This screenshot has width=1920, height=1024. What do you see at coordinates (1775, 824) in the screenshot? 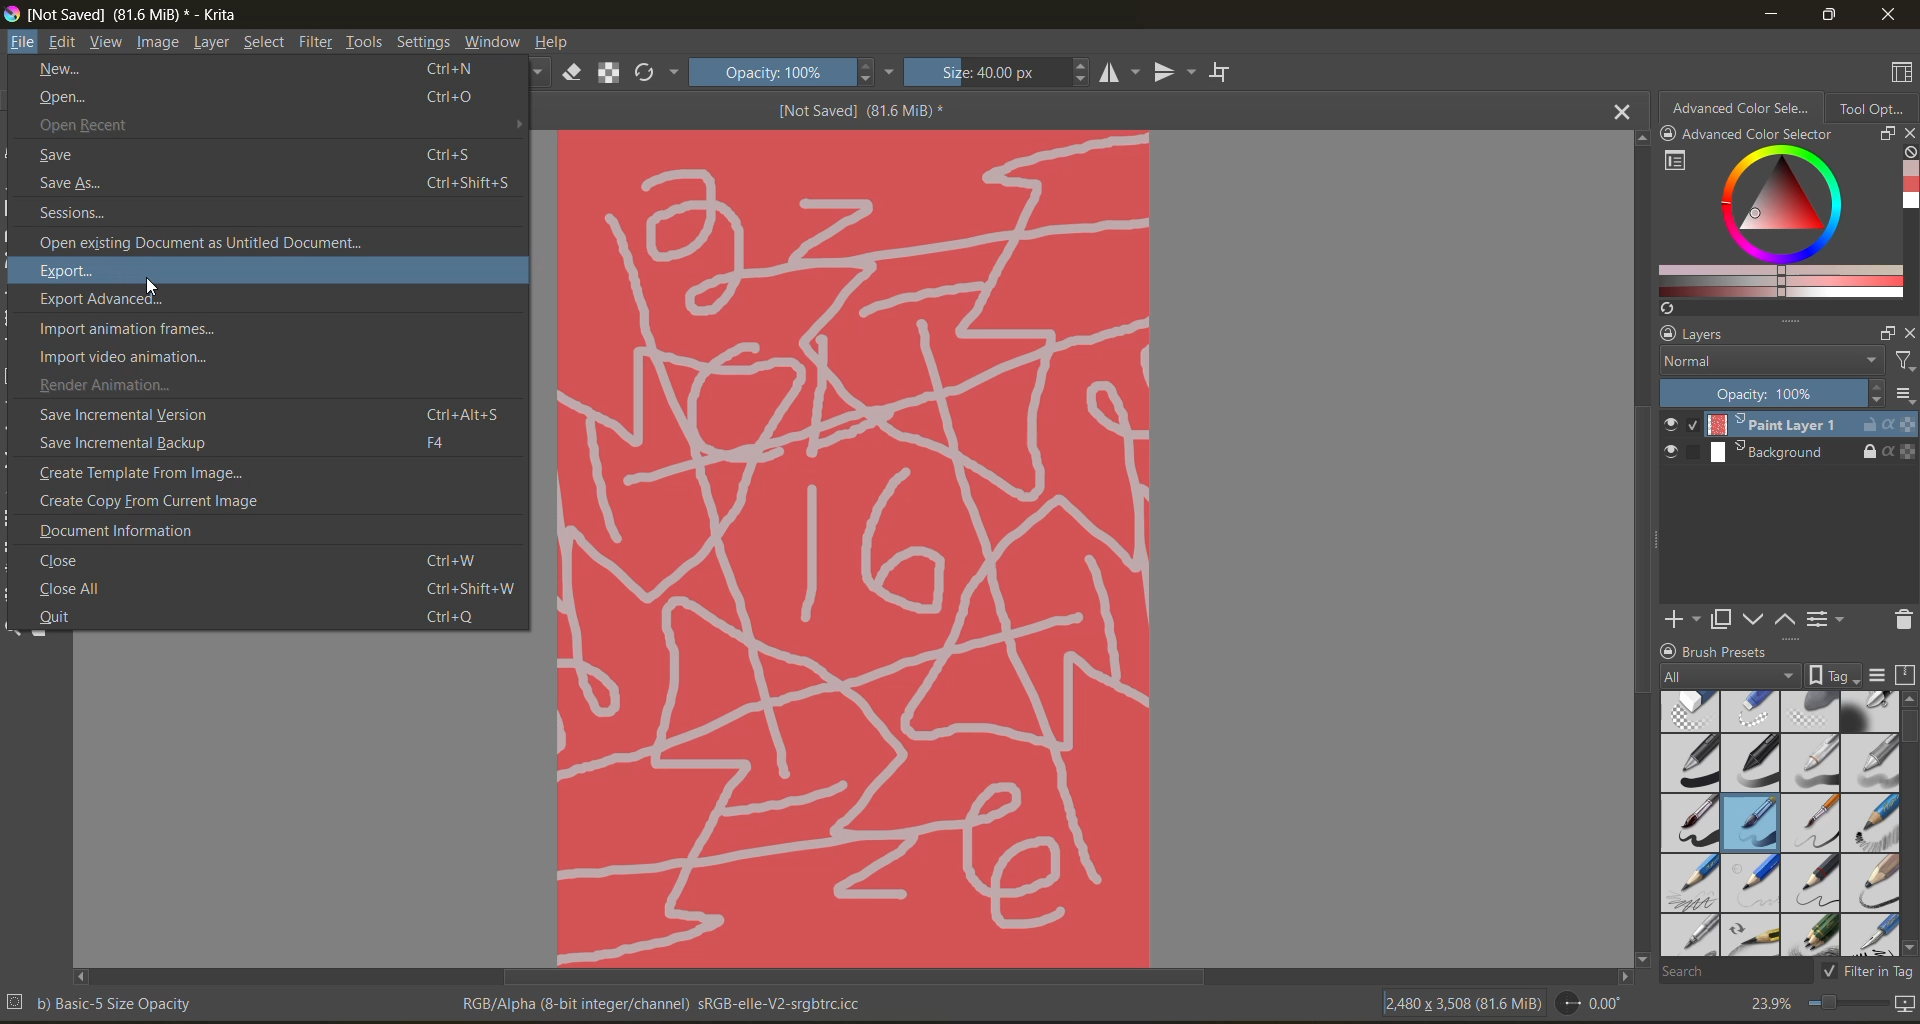
I see `brush presets` at bounding box center [1775, 824].